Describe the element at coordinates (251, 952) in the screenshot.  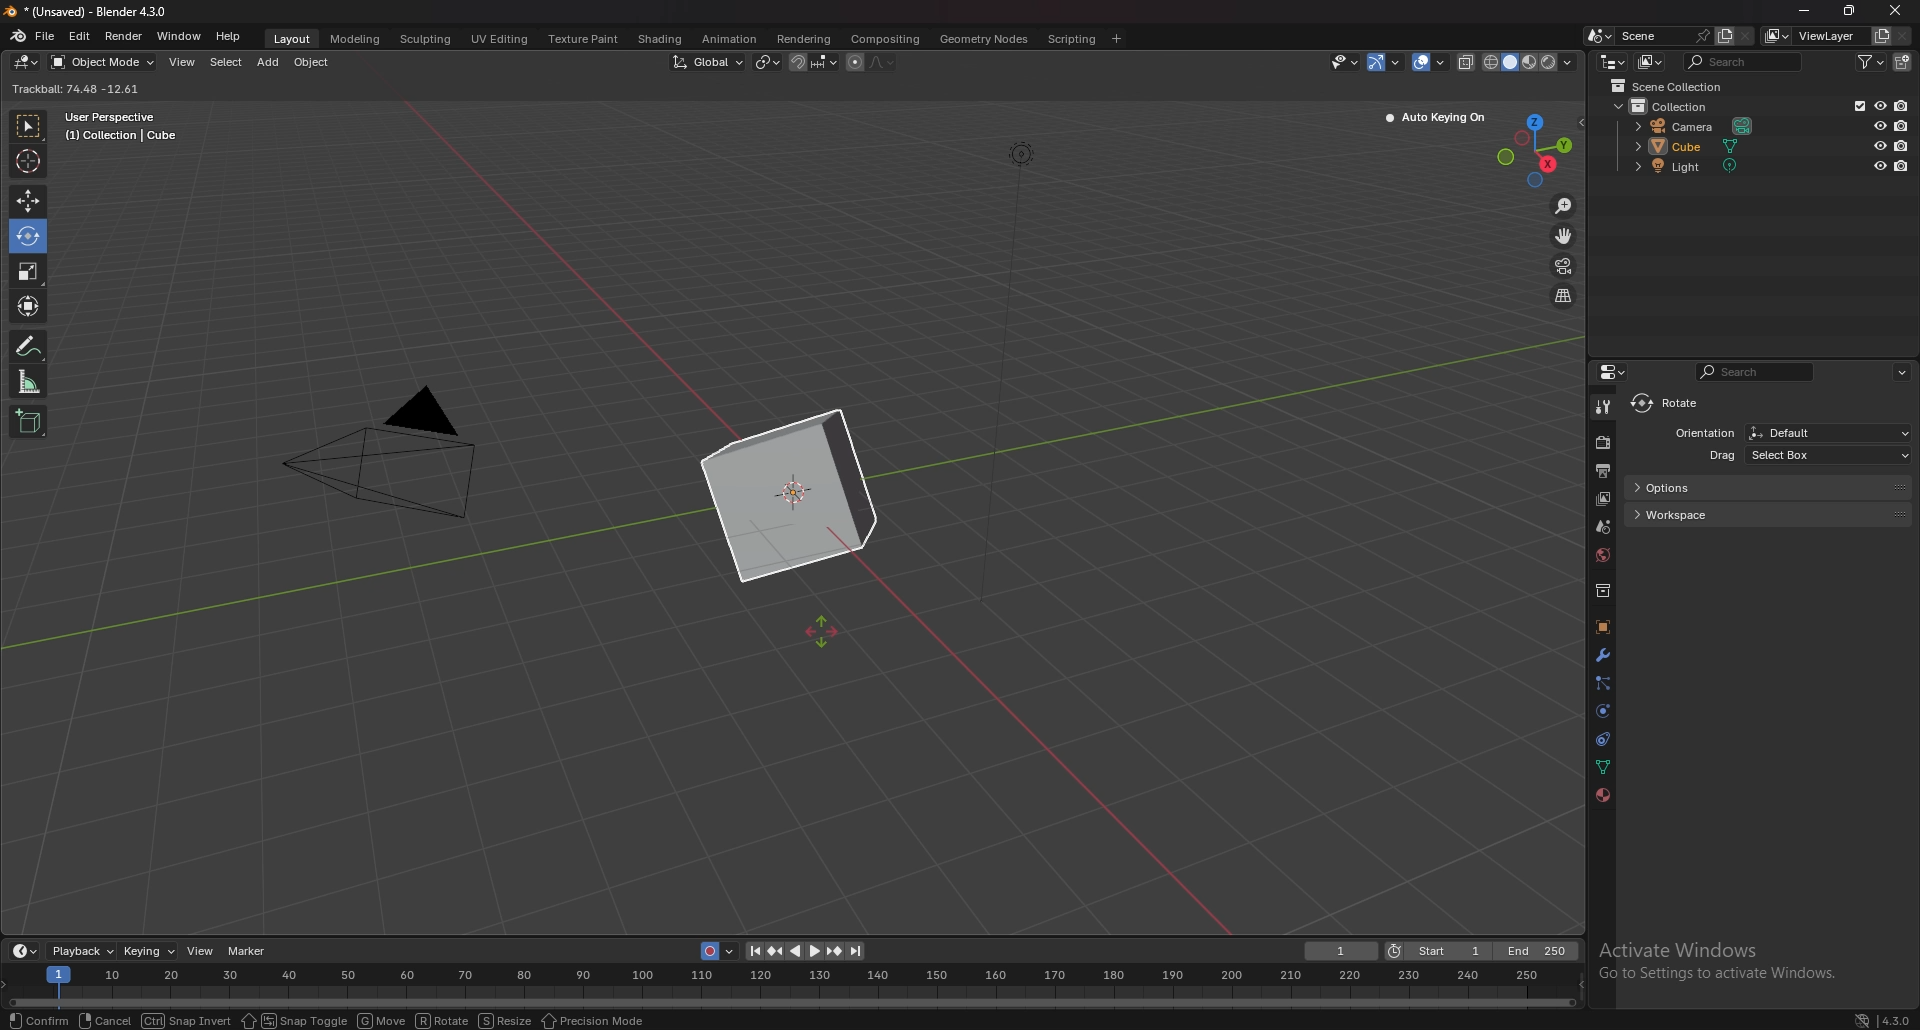
I see `marker` at that location.